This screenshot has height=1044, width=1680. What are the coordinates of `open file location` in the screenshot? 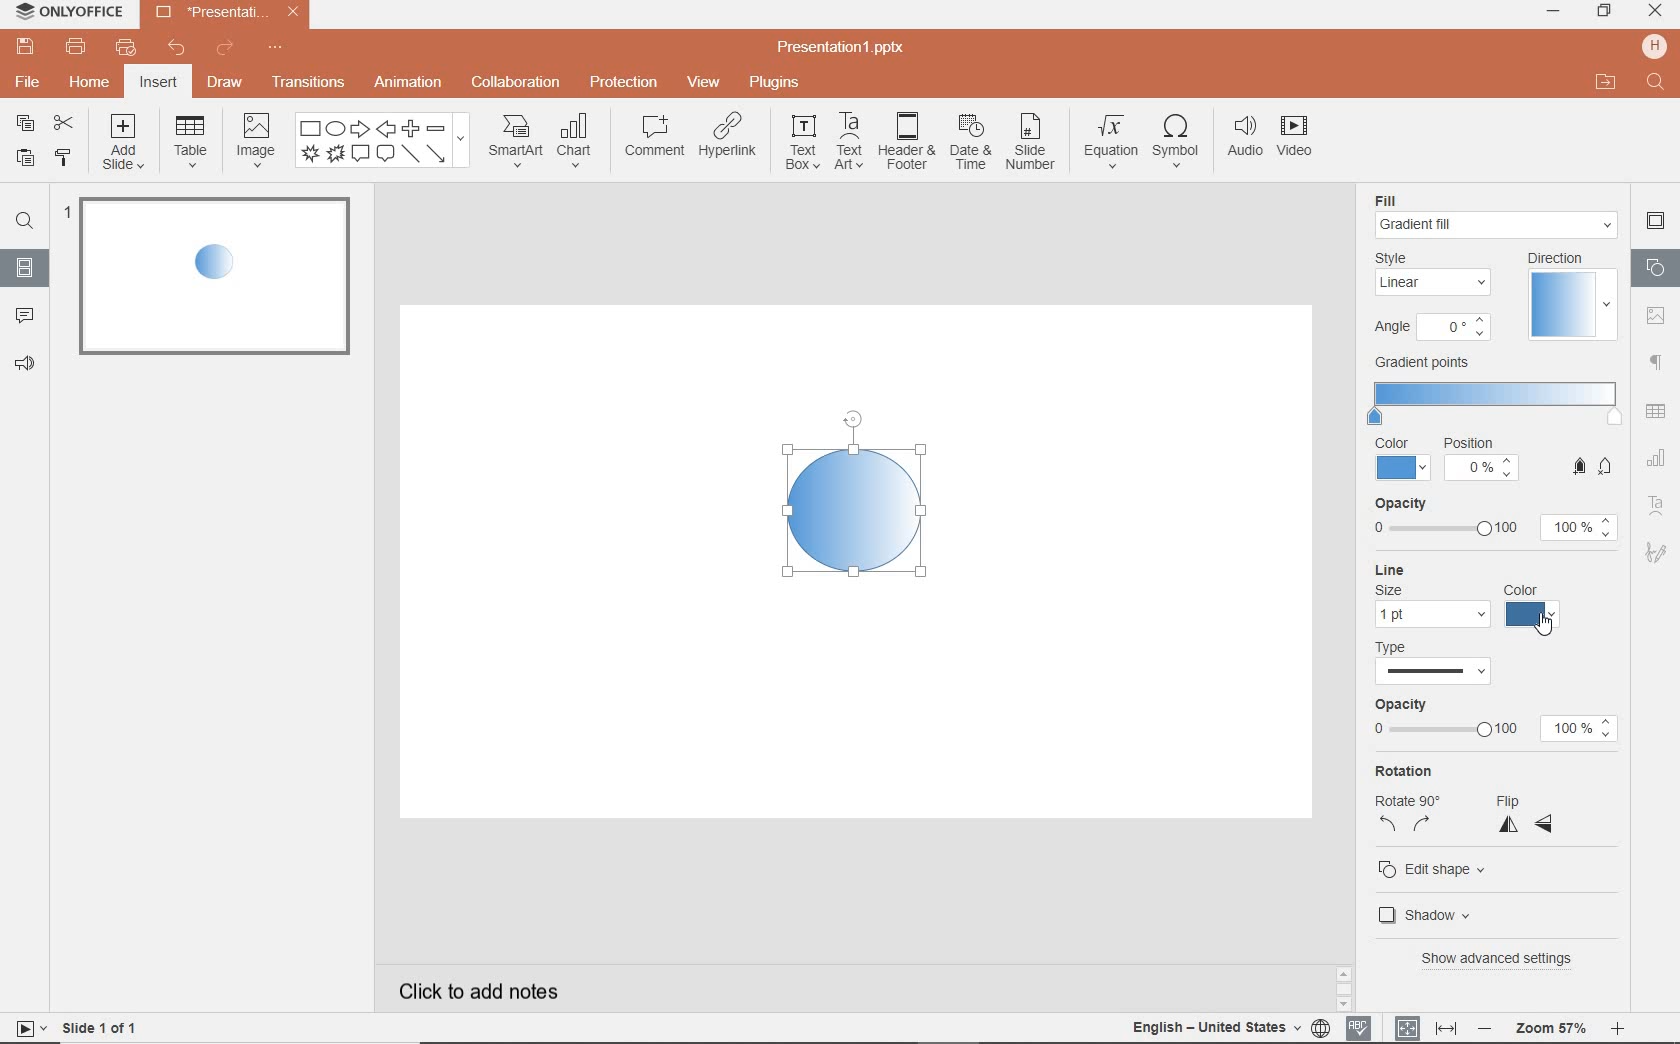 It's located at (1608, 84).